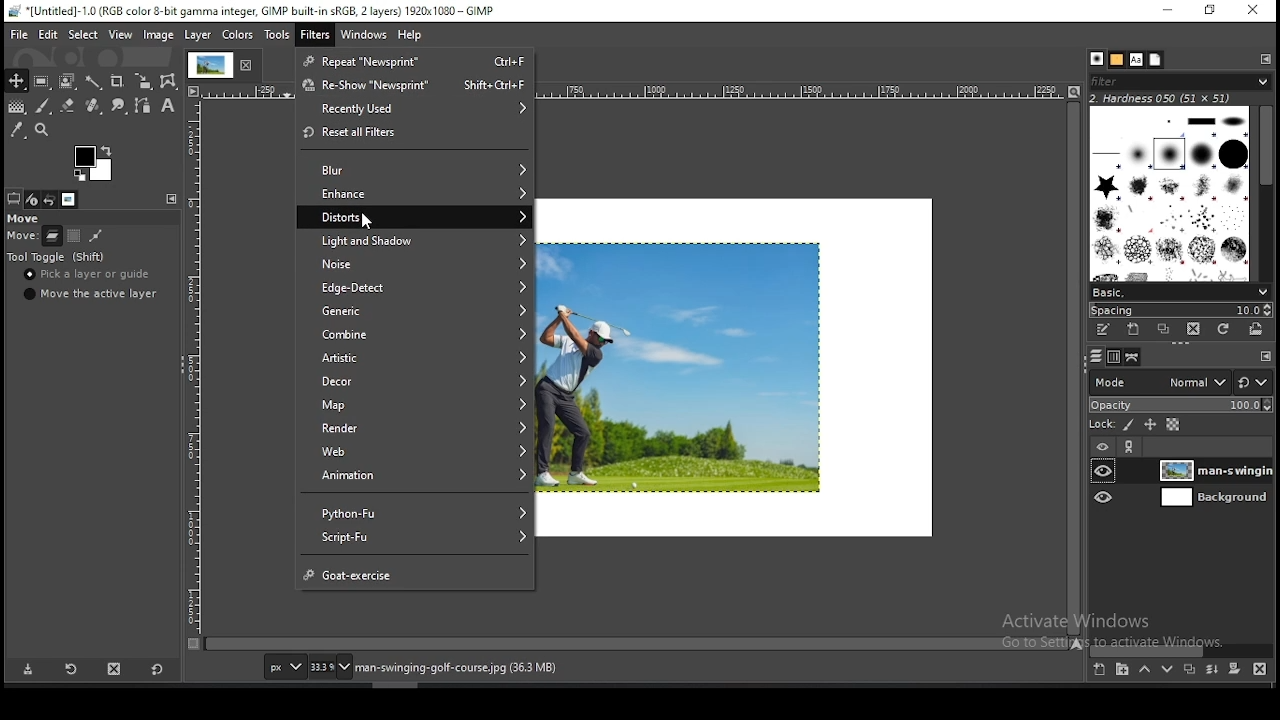 This screenshot has width=1280, height=720. I want to click on paintbrush tool, so click(43, 106).